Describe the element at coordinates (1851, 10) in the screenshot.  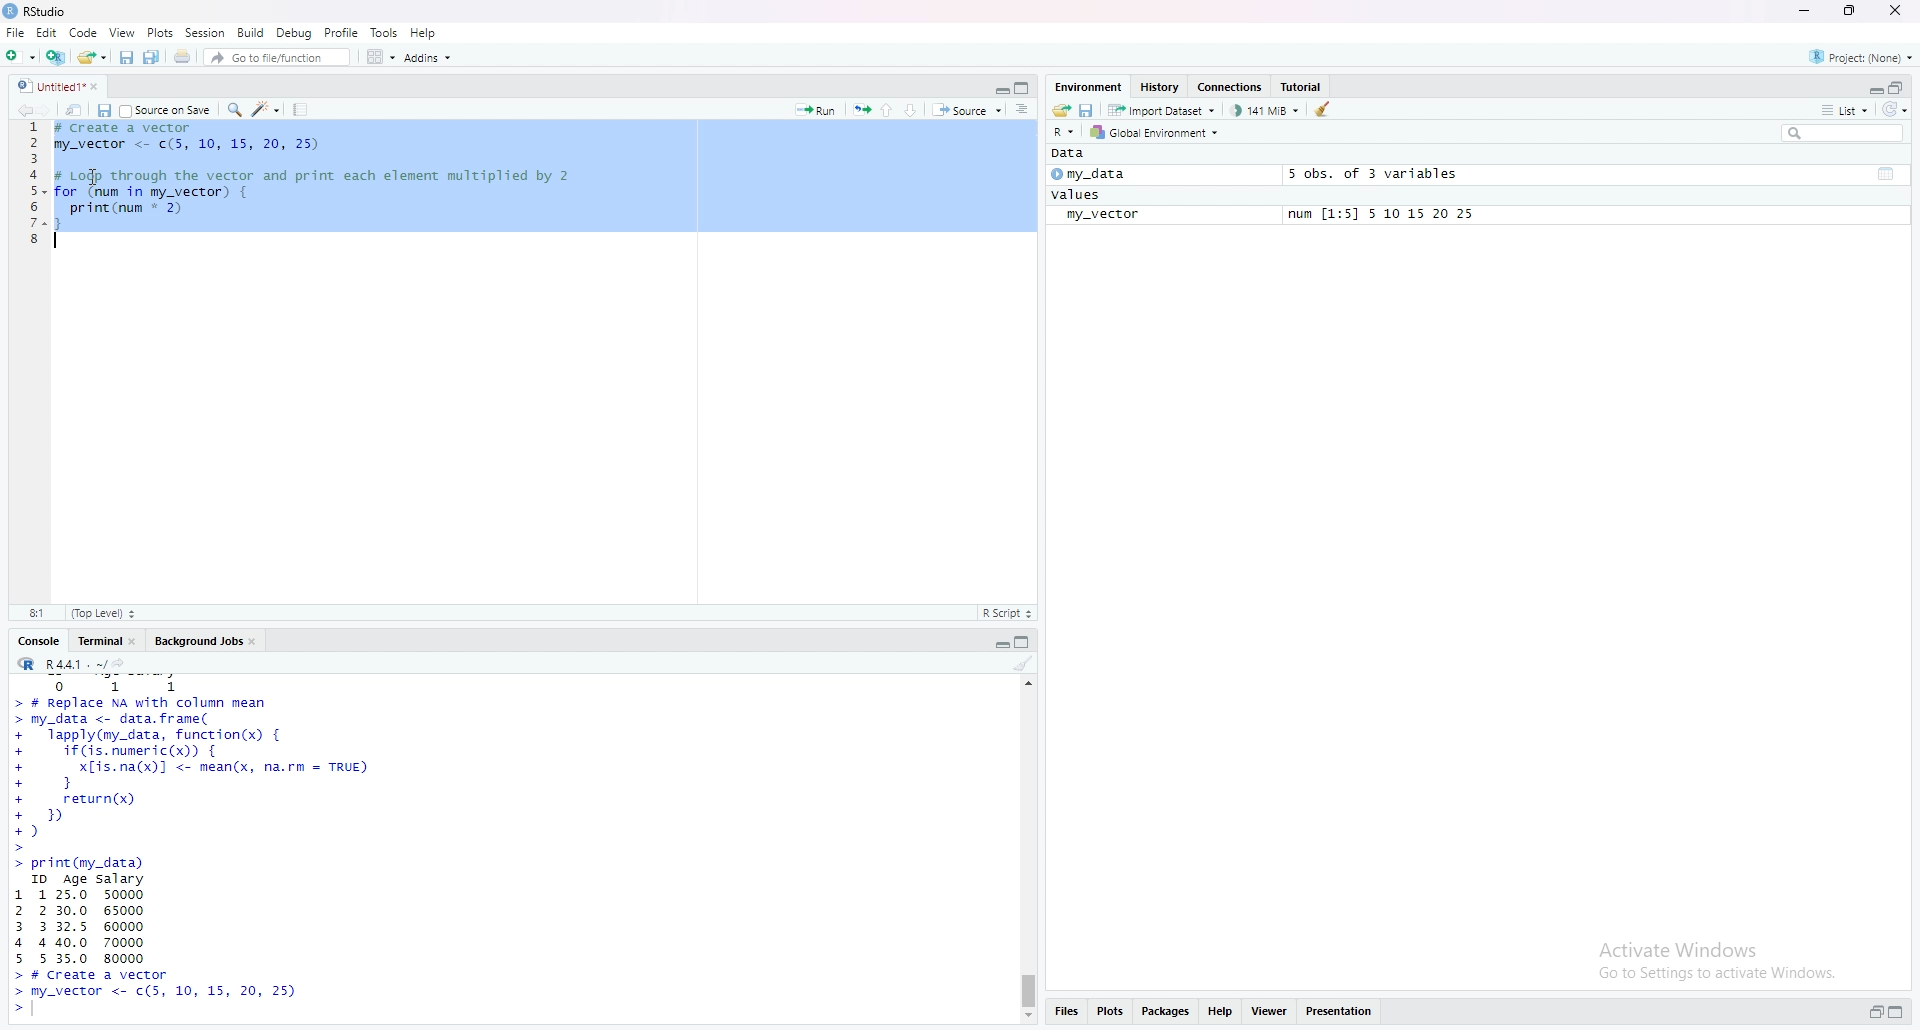
I see `maximize` at that location.